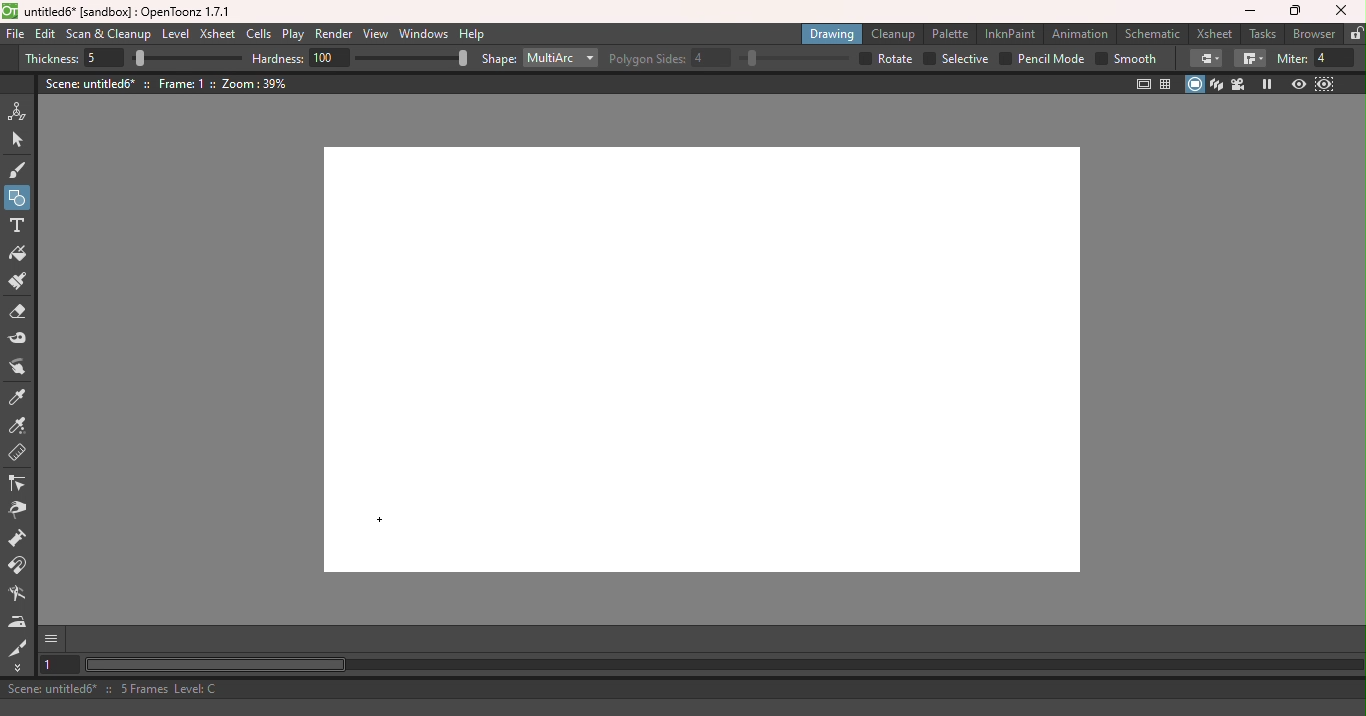  Describe the element at coordinates (21, 513) in the screenshot. I see `Pinch tool` at that location.